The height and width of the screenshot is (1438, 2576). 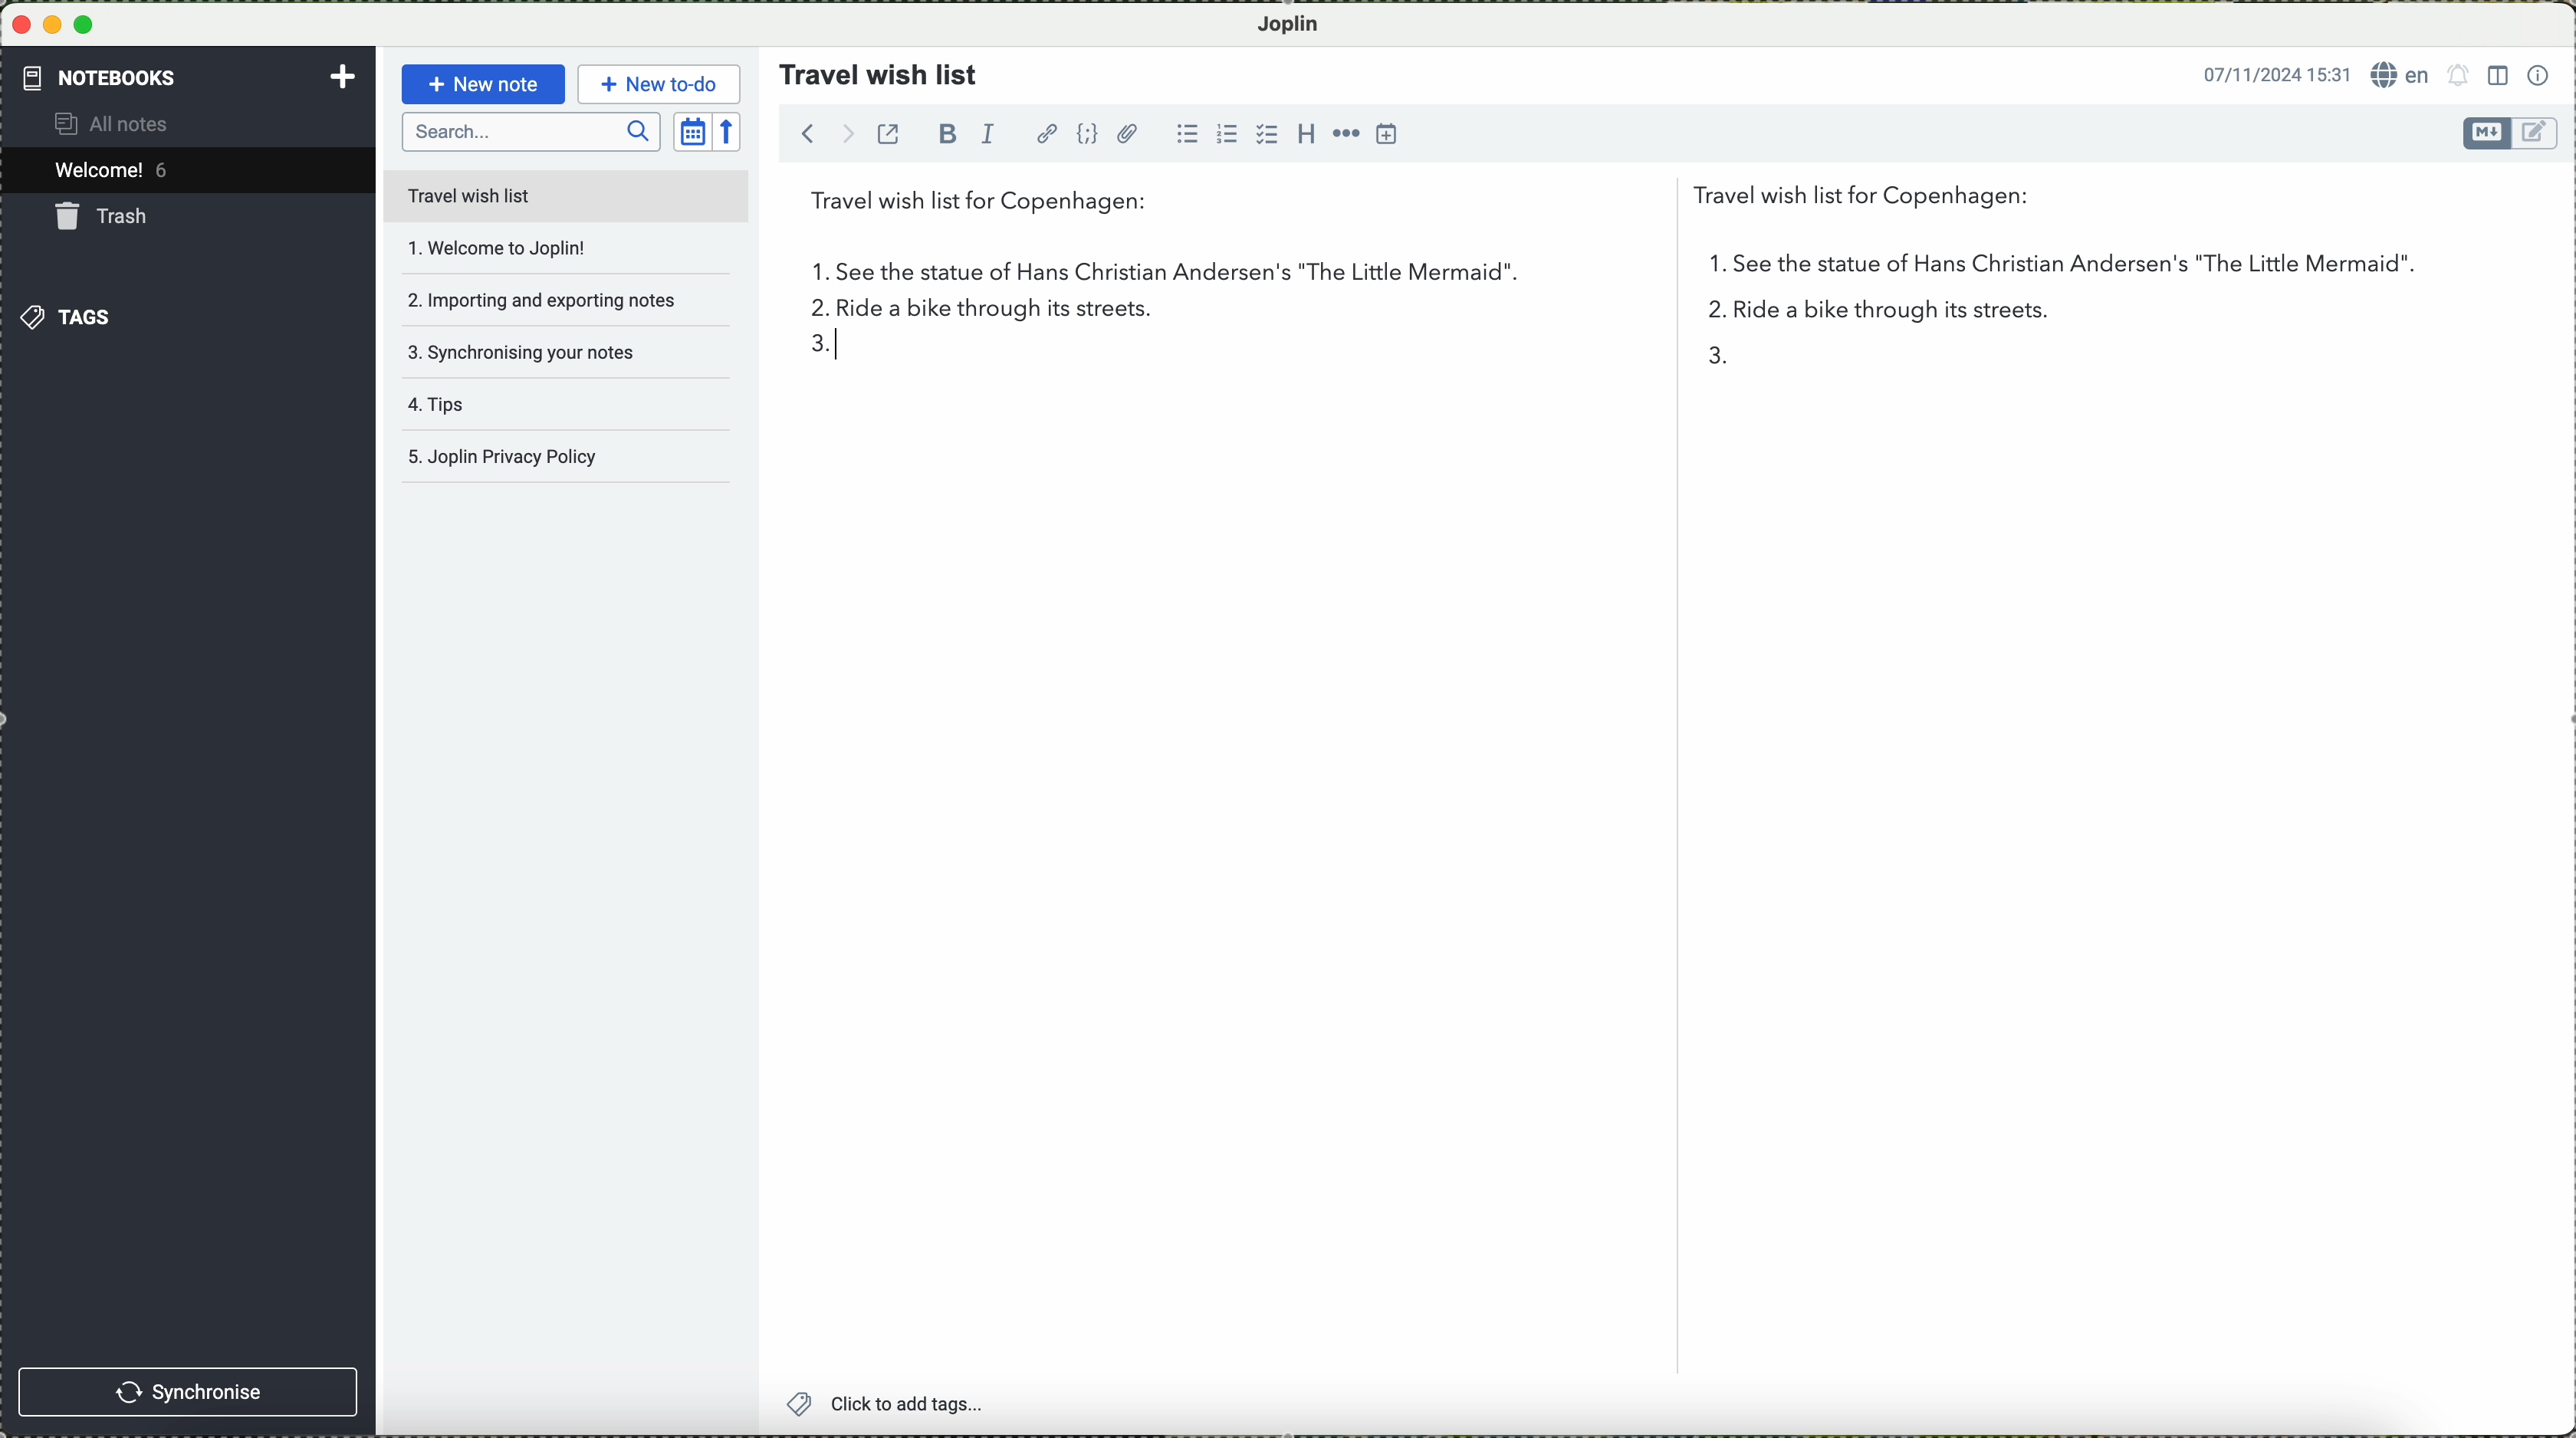 What do you see at coordinates (89, 25) in the screenshot?
I see `maximize` at bounding box center [89, 25].